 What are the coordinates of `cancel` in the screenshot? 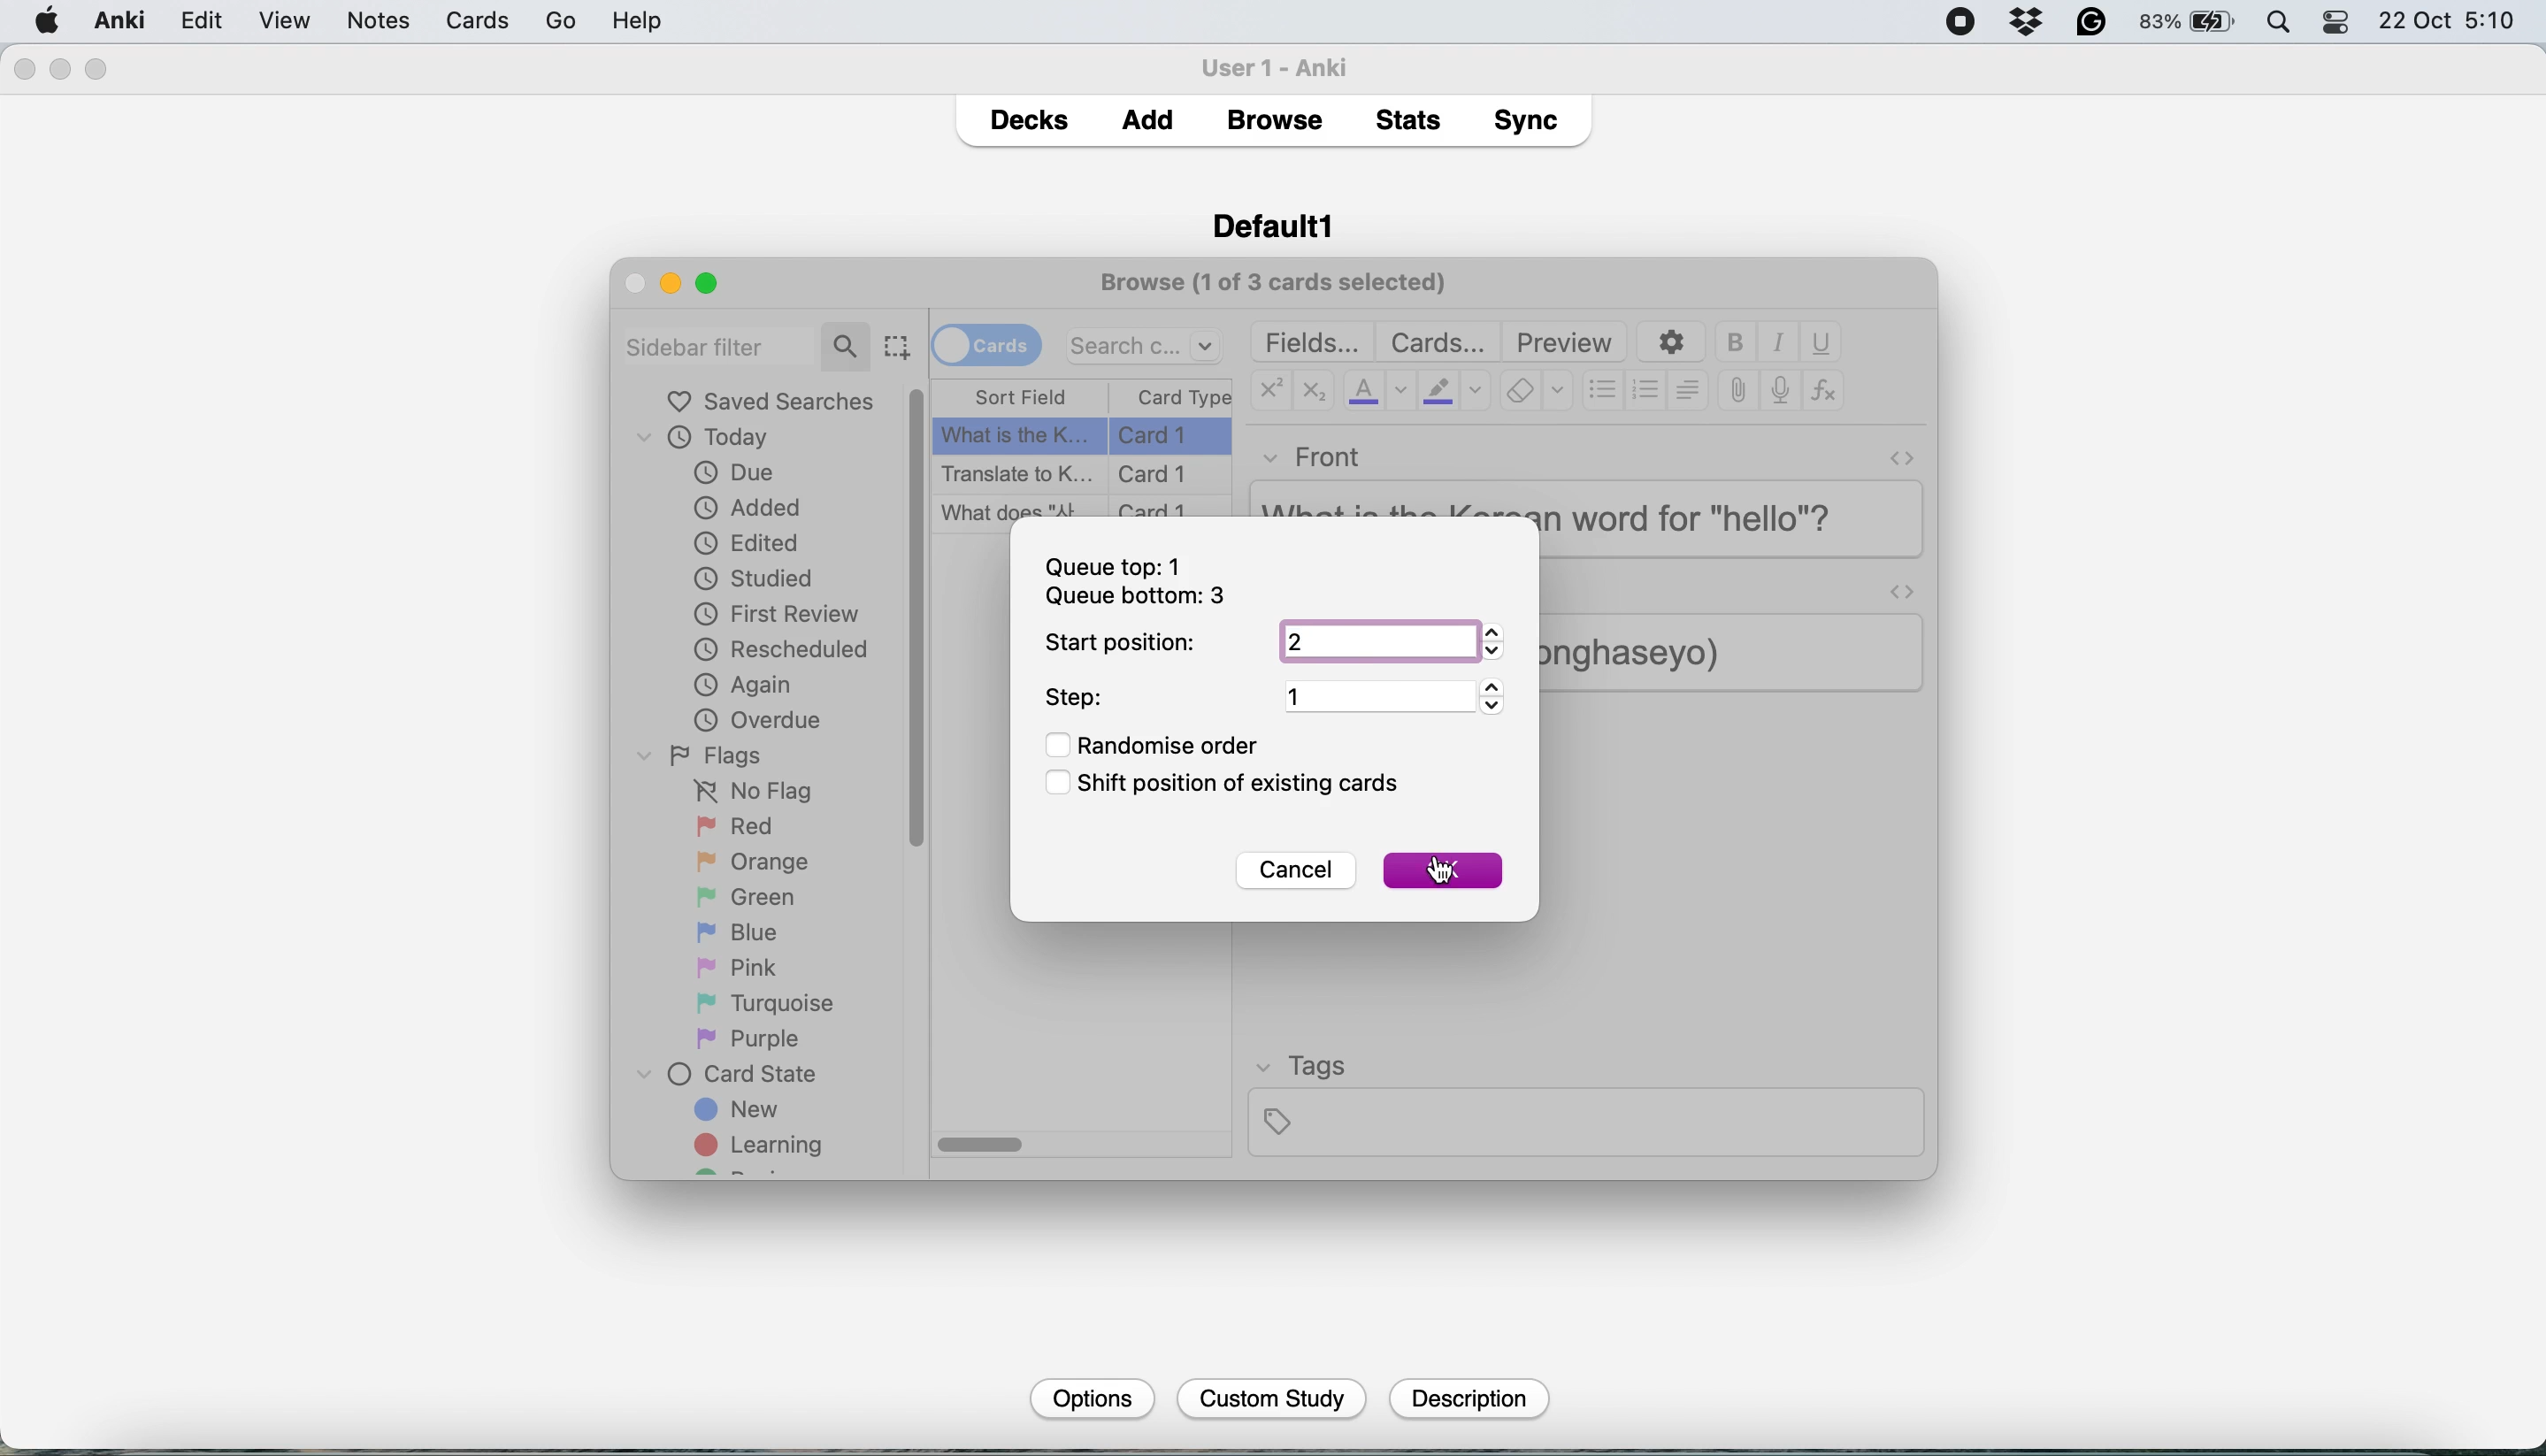 It's located at (1293, 873).